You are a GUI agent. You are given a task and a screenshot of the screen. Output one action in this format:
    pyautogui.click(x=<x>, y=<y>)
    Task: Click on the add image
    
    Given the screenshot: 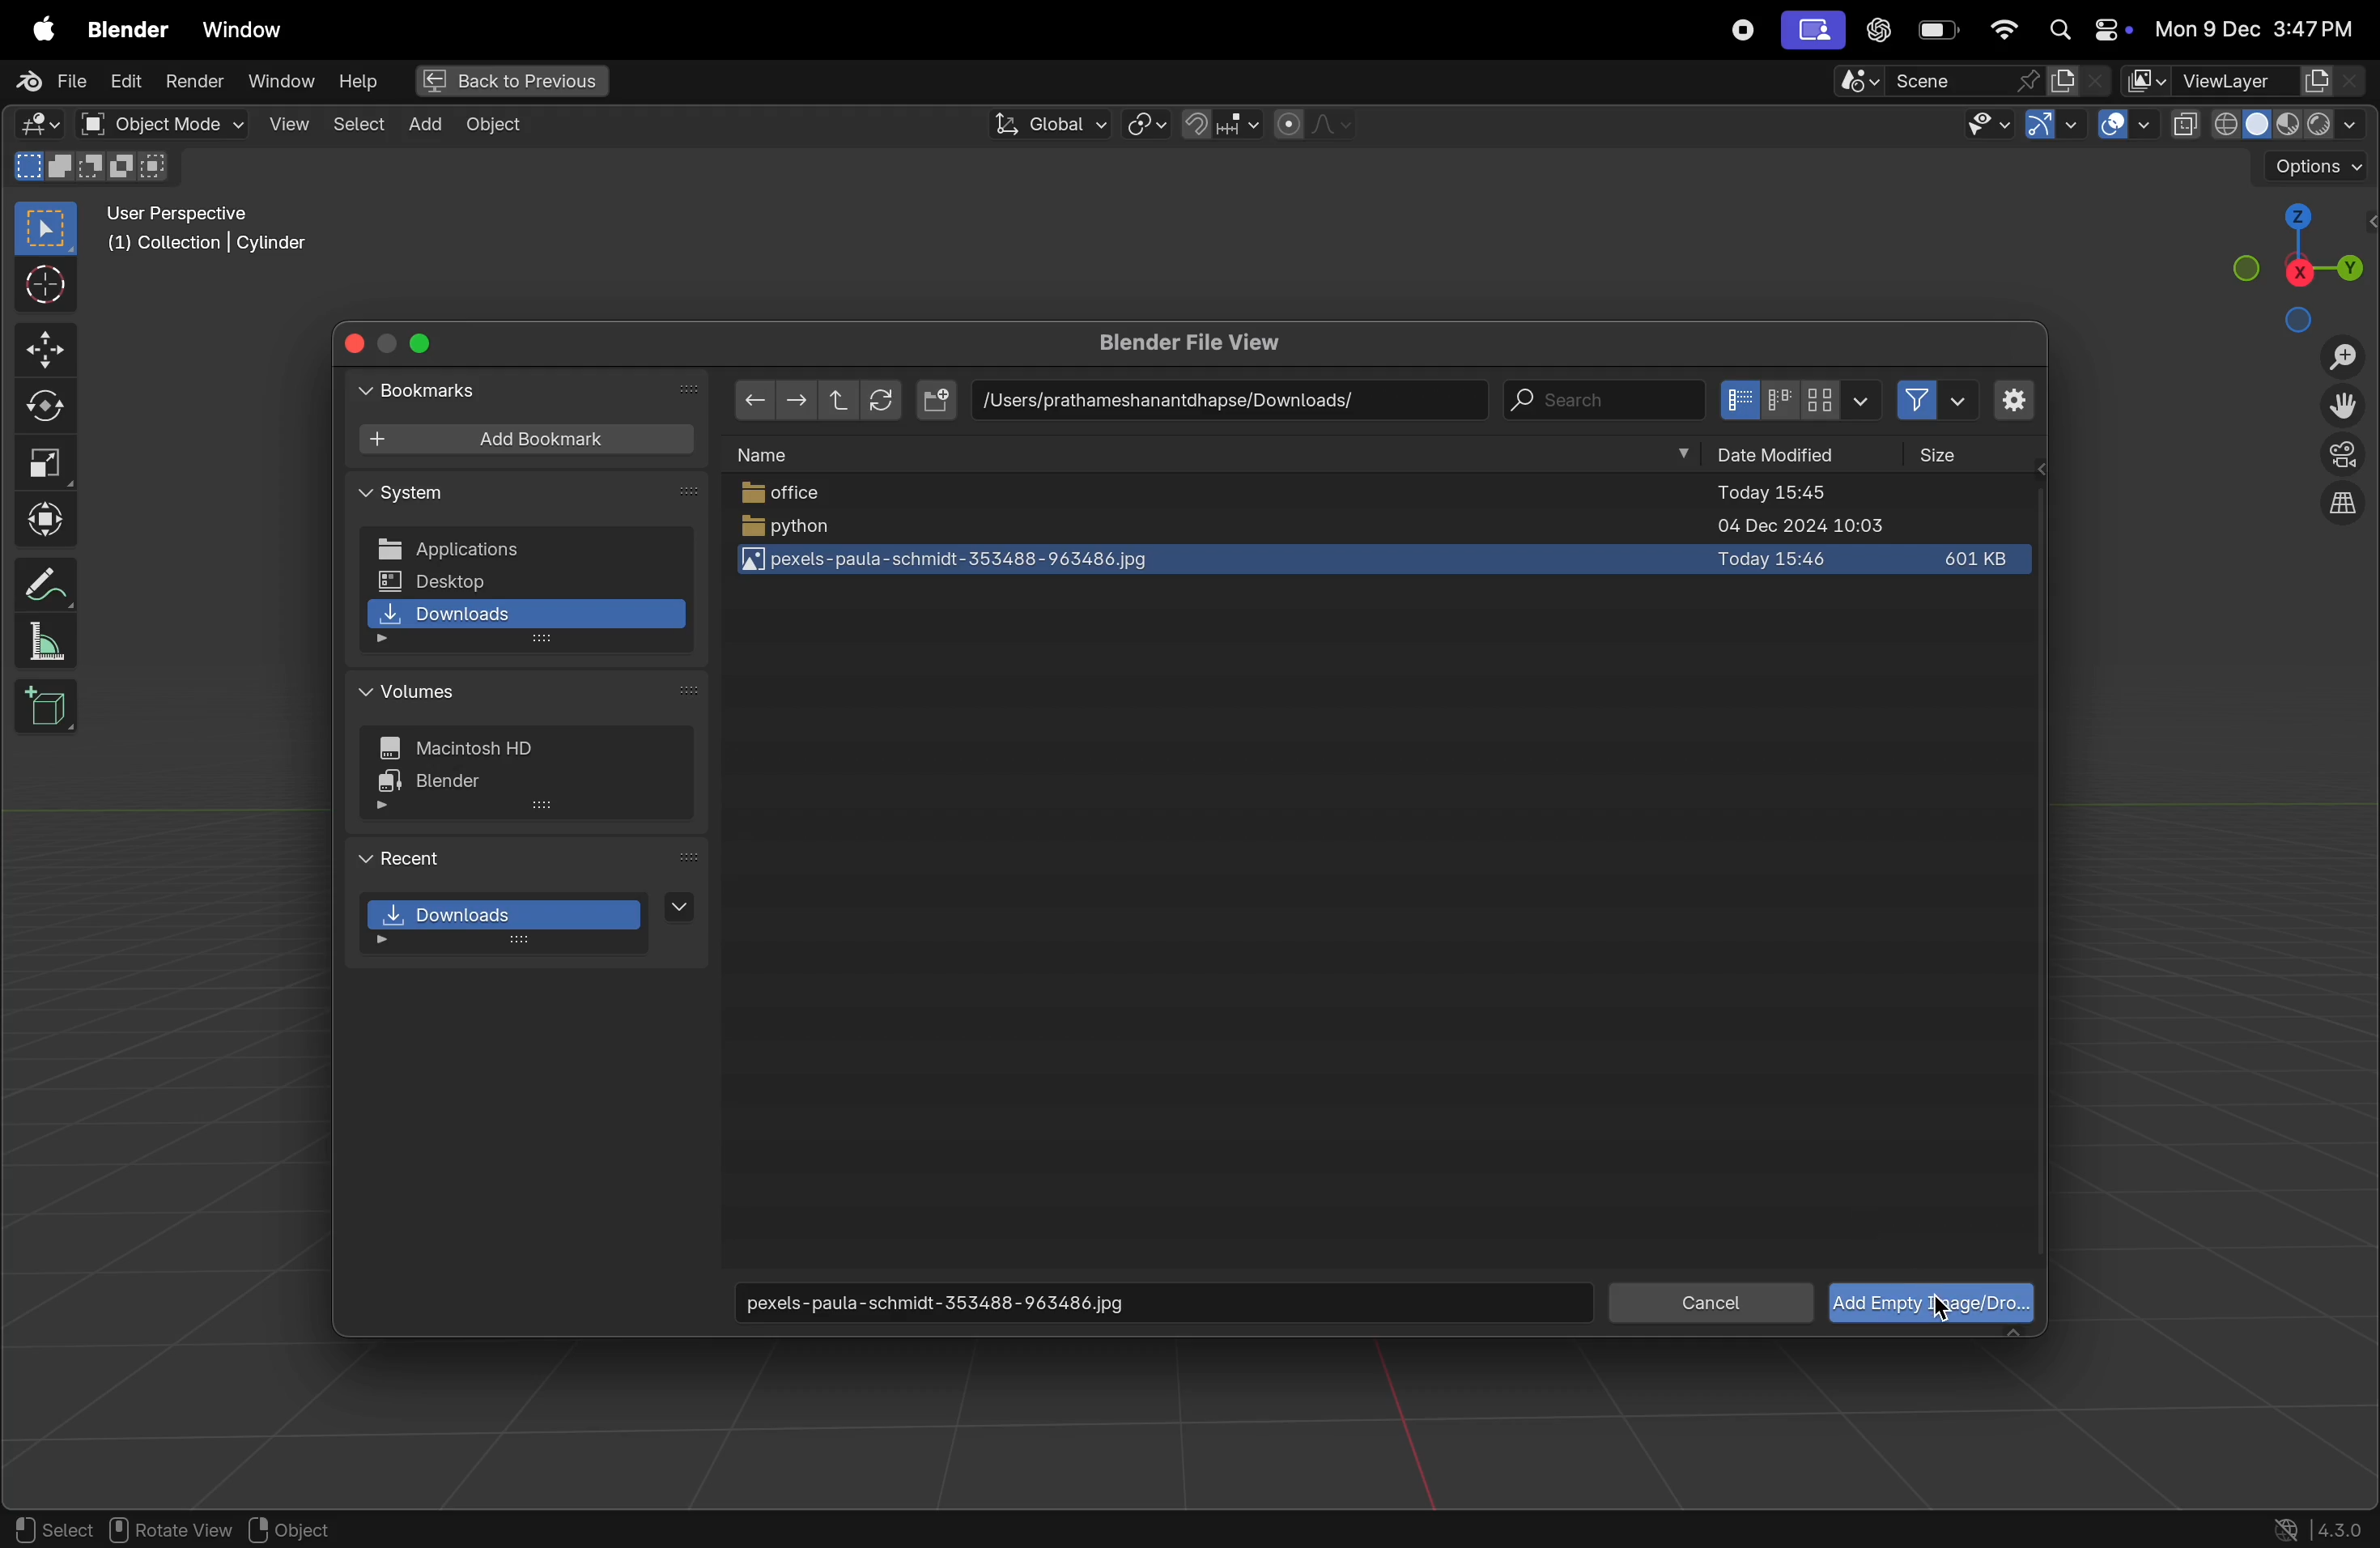 What is the action you would take?
    pyautogui.click(x=1928, y=1303)
    